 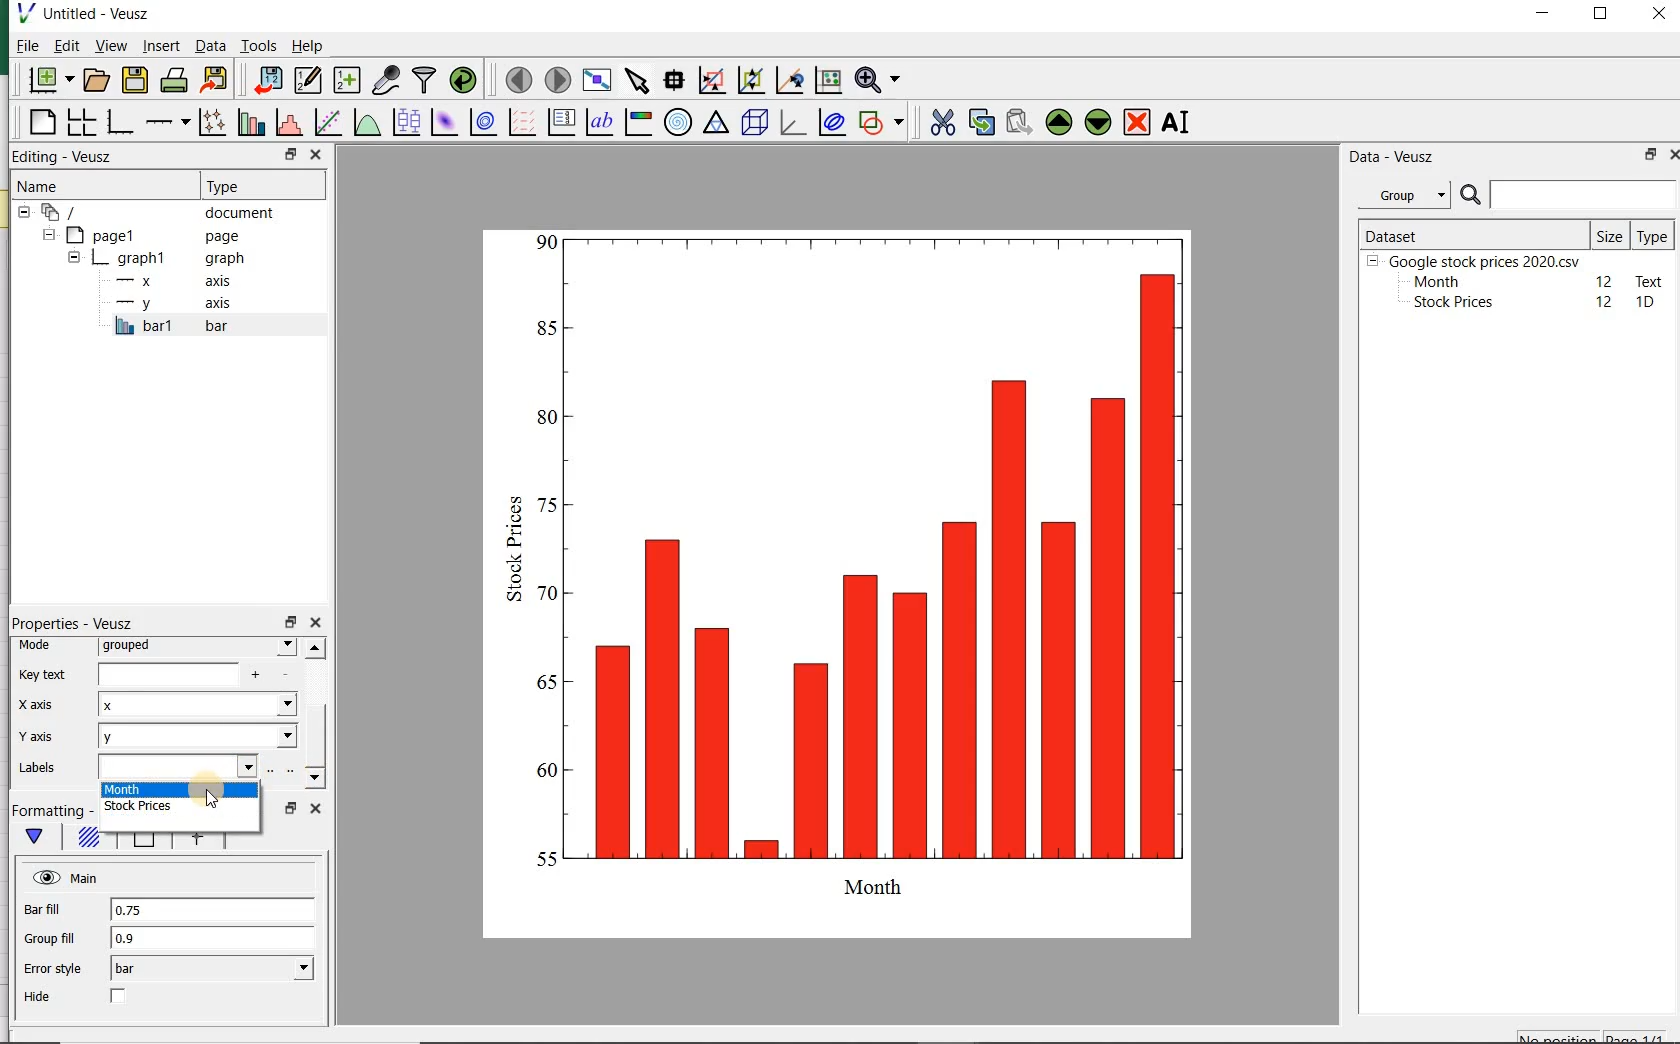 What do you see at coordinates (153, 260) in the screenshot?
I see `graph1` at bounding box center [153, 260].